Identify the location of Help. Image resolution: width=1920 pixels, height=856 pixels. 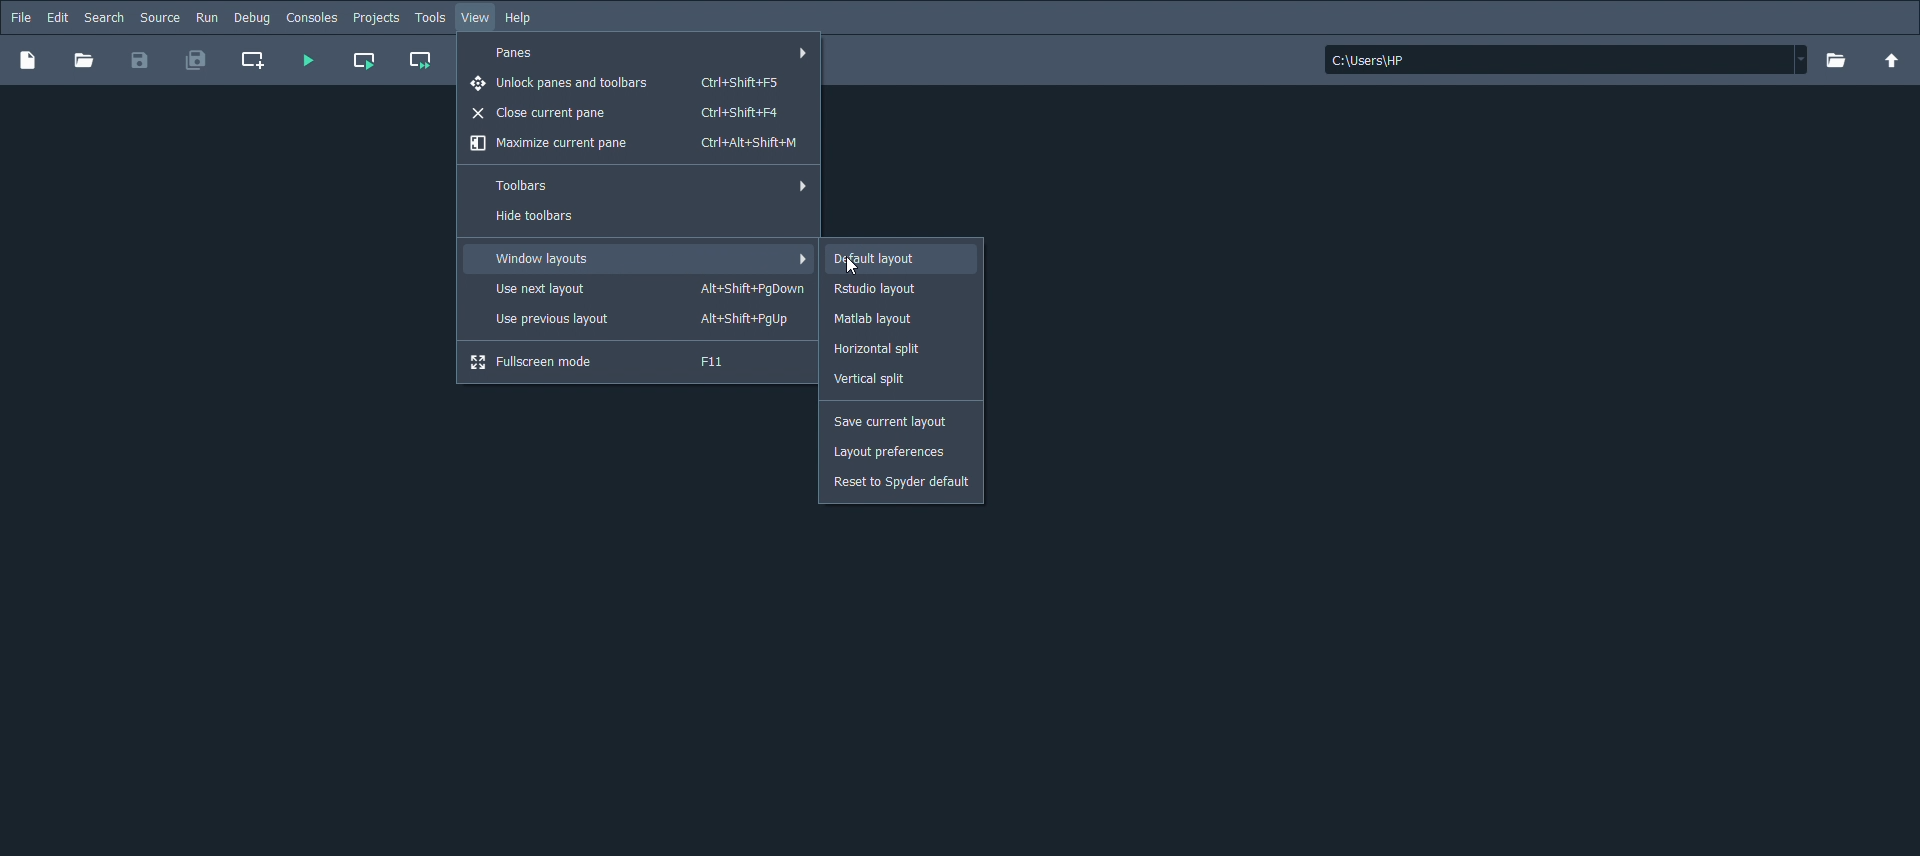
(523, 17).